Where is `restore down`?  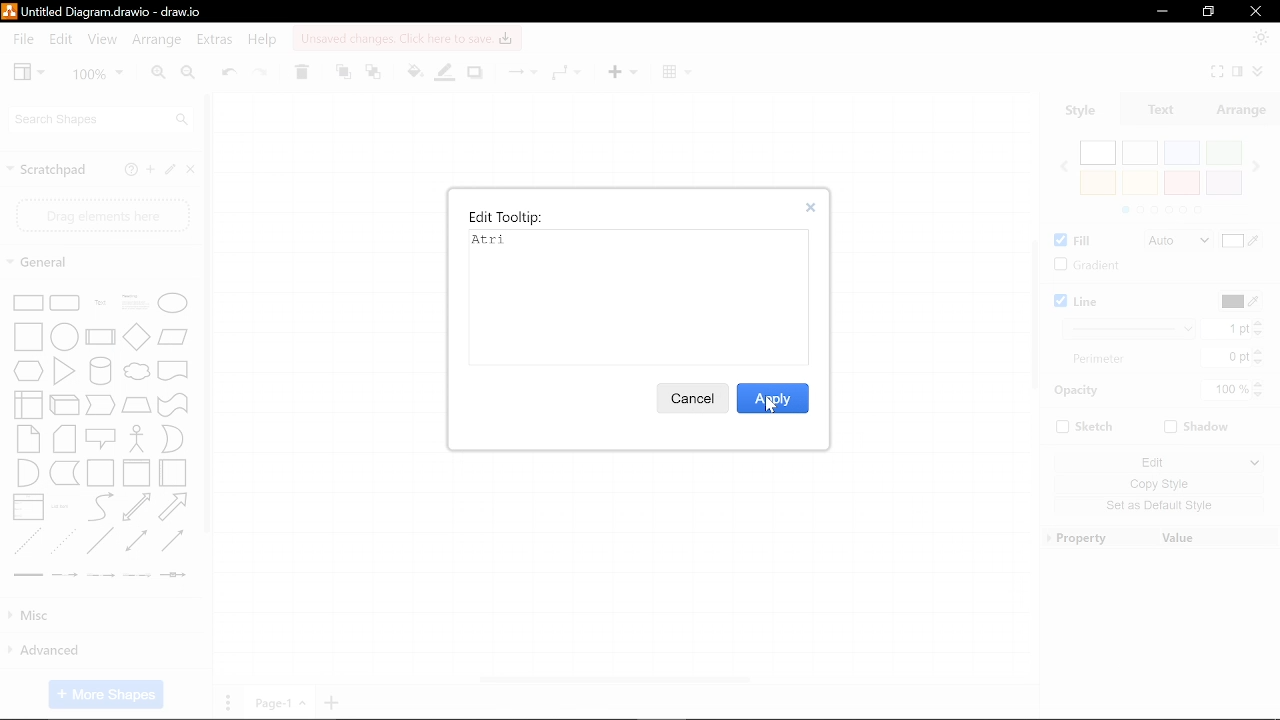 restore down is located at coordinates (1208, 12).